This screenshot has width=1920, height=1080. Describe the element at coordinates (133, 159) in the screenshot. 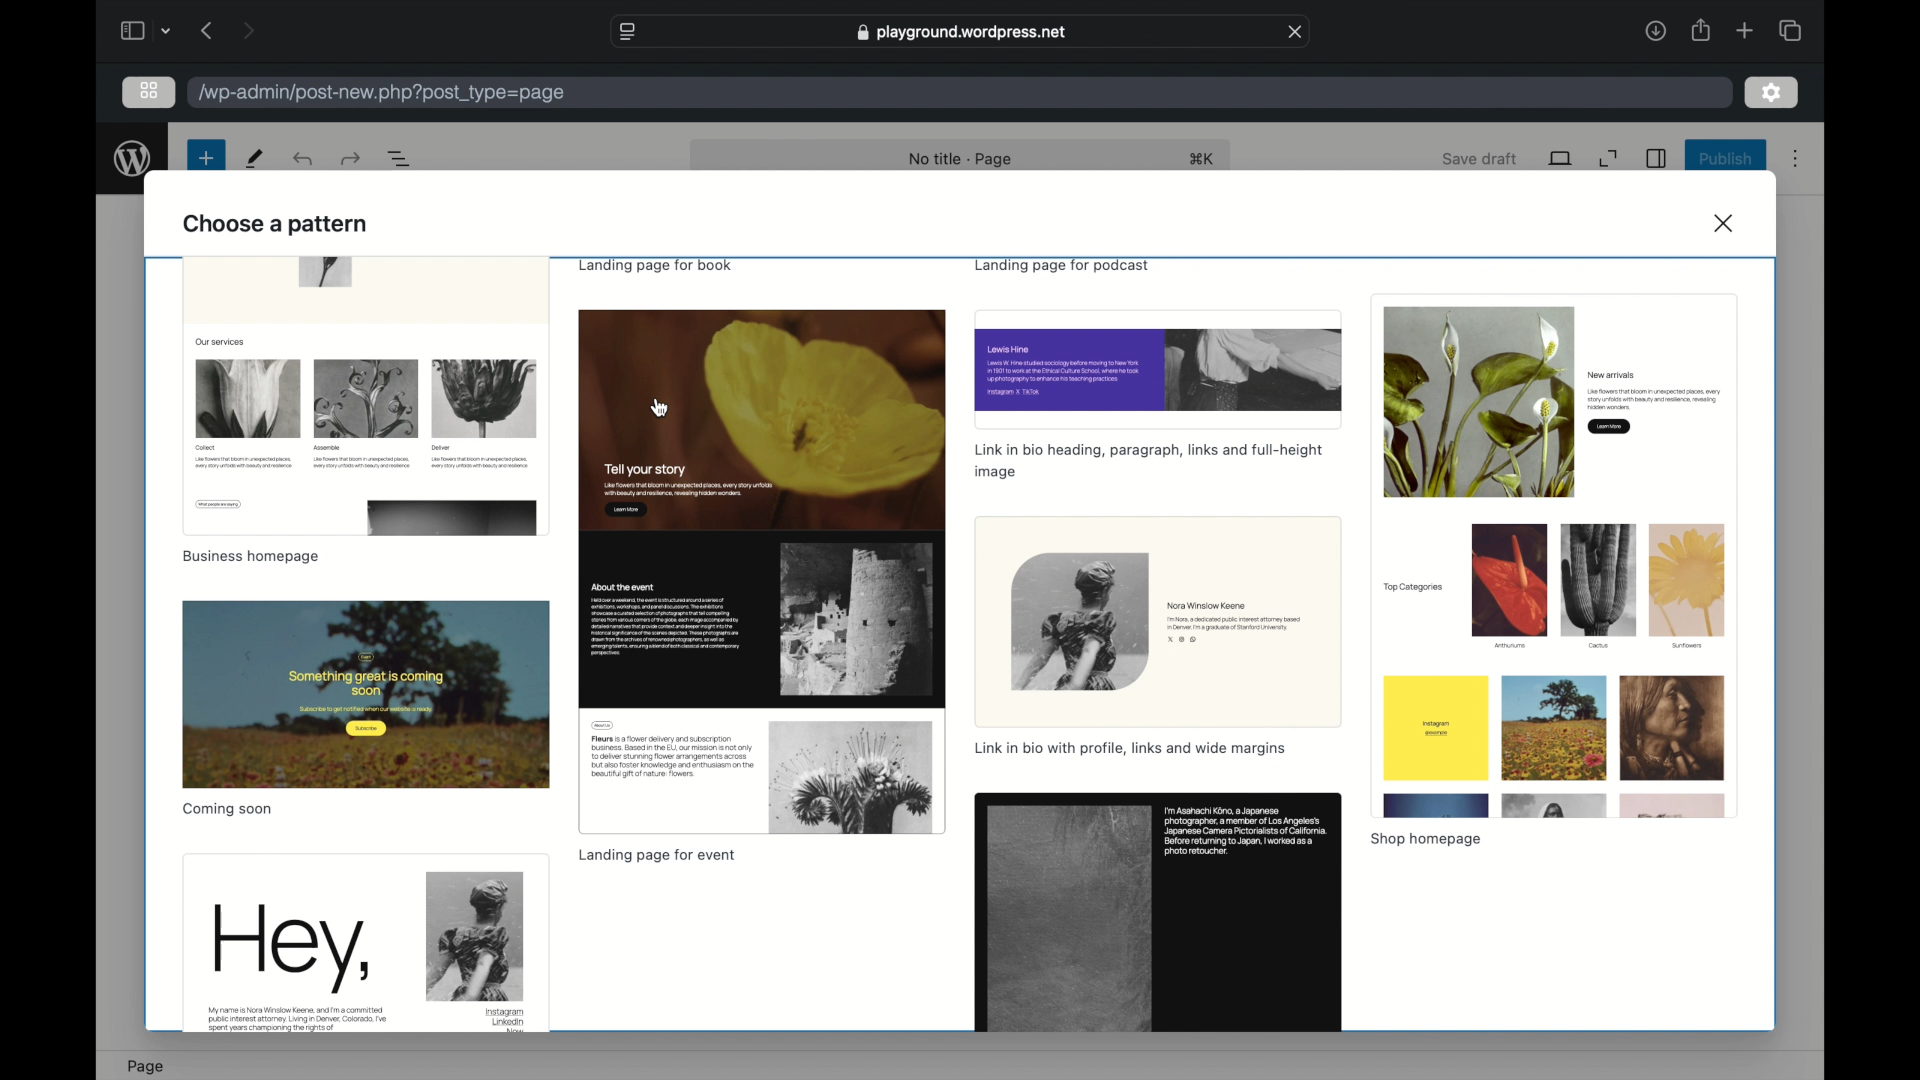

I see `wordpress` at that location.